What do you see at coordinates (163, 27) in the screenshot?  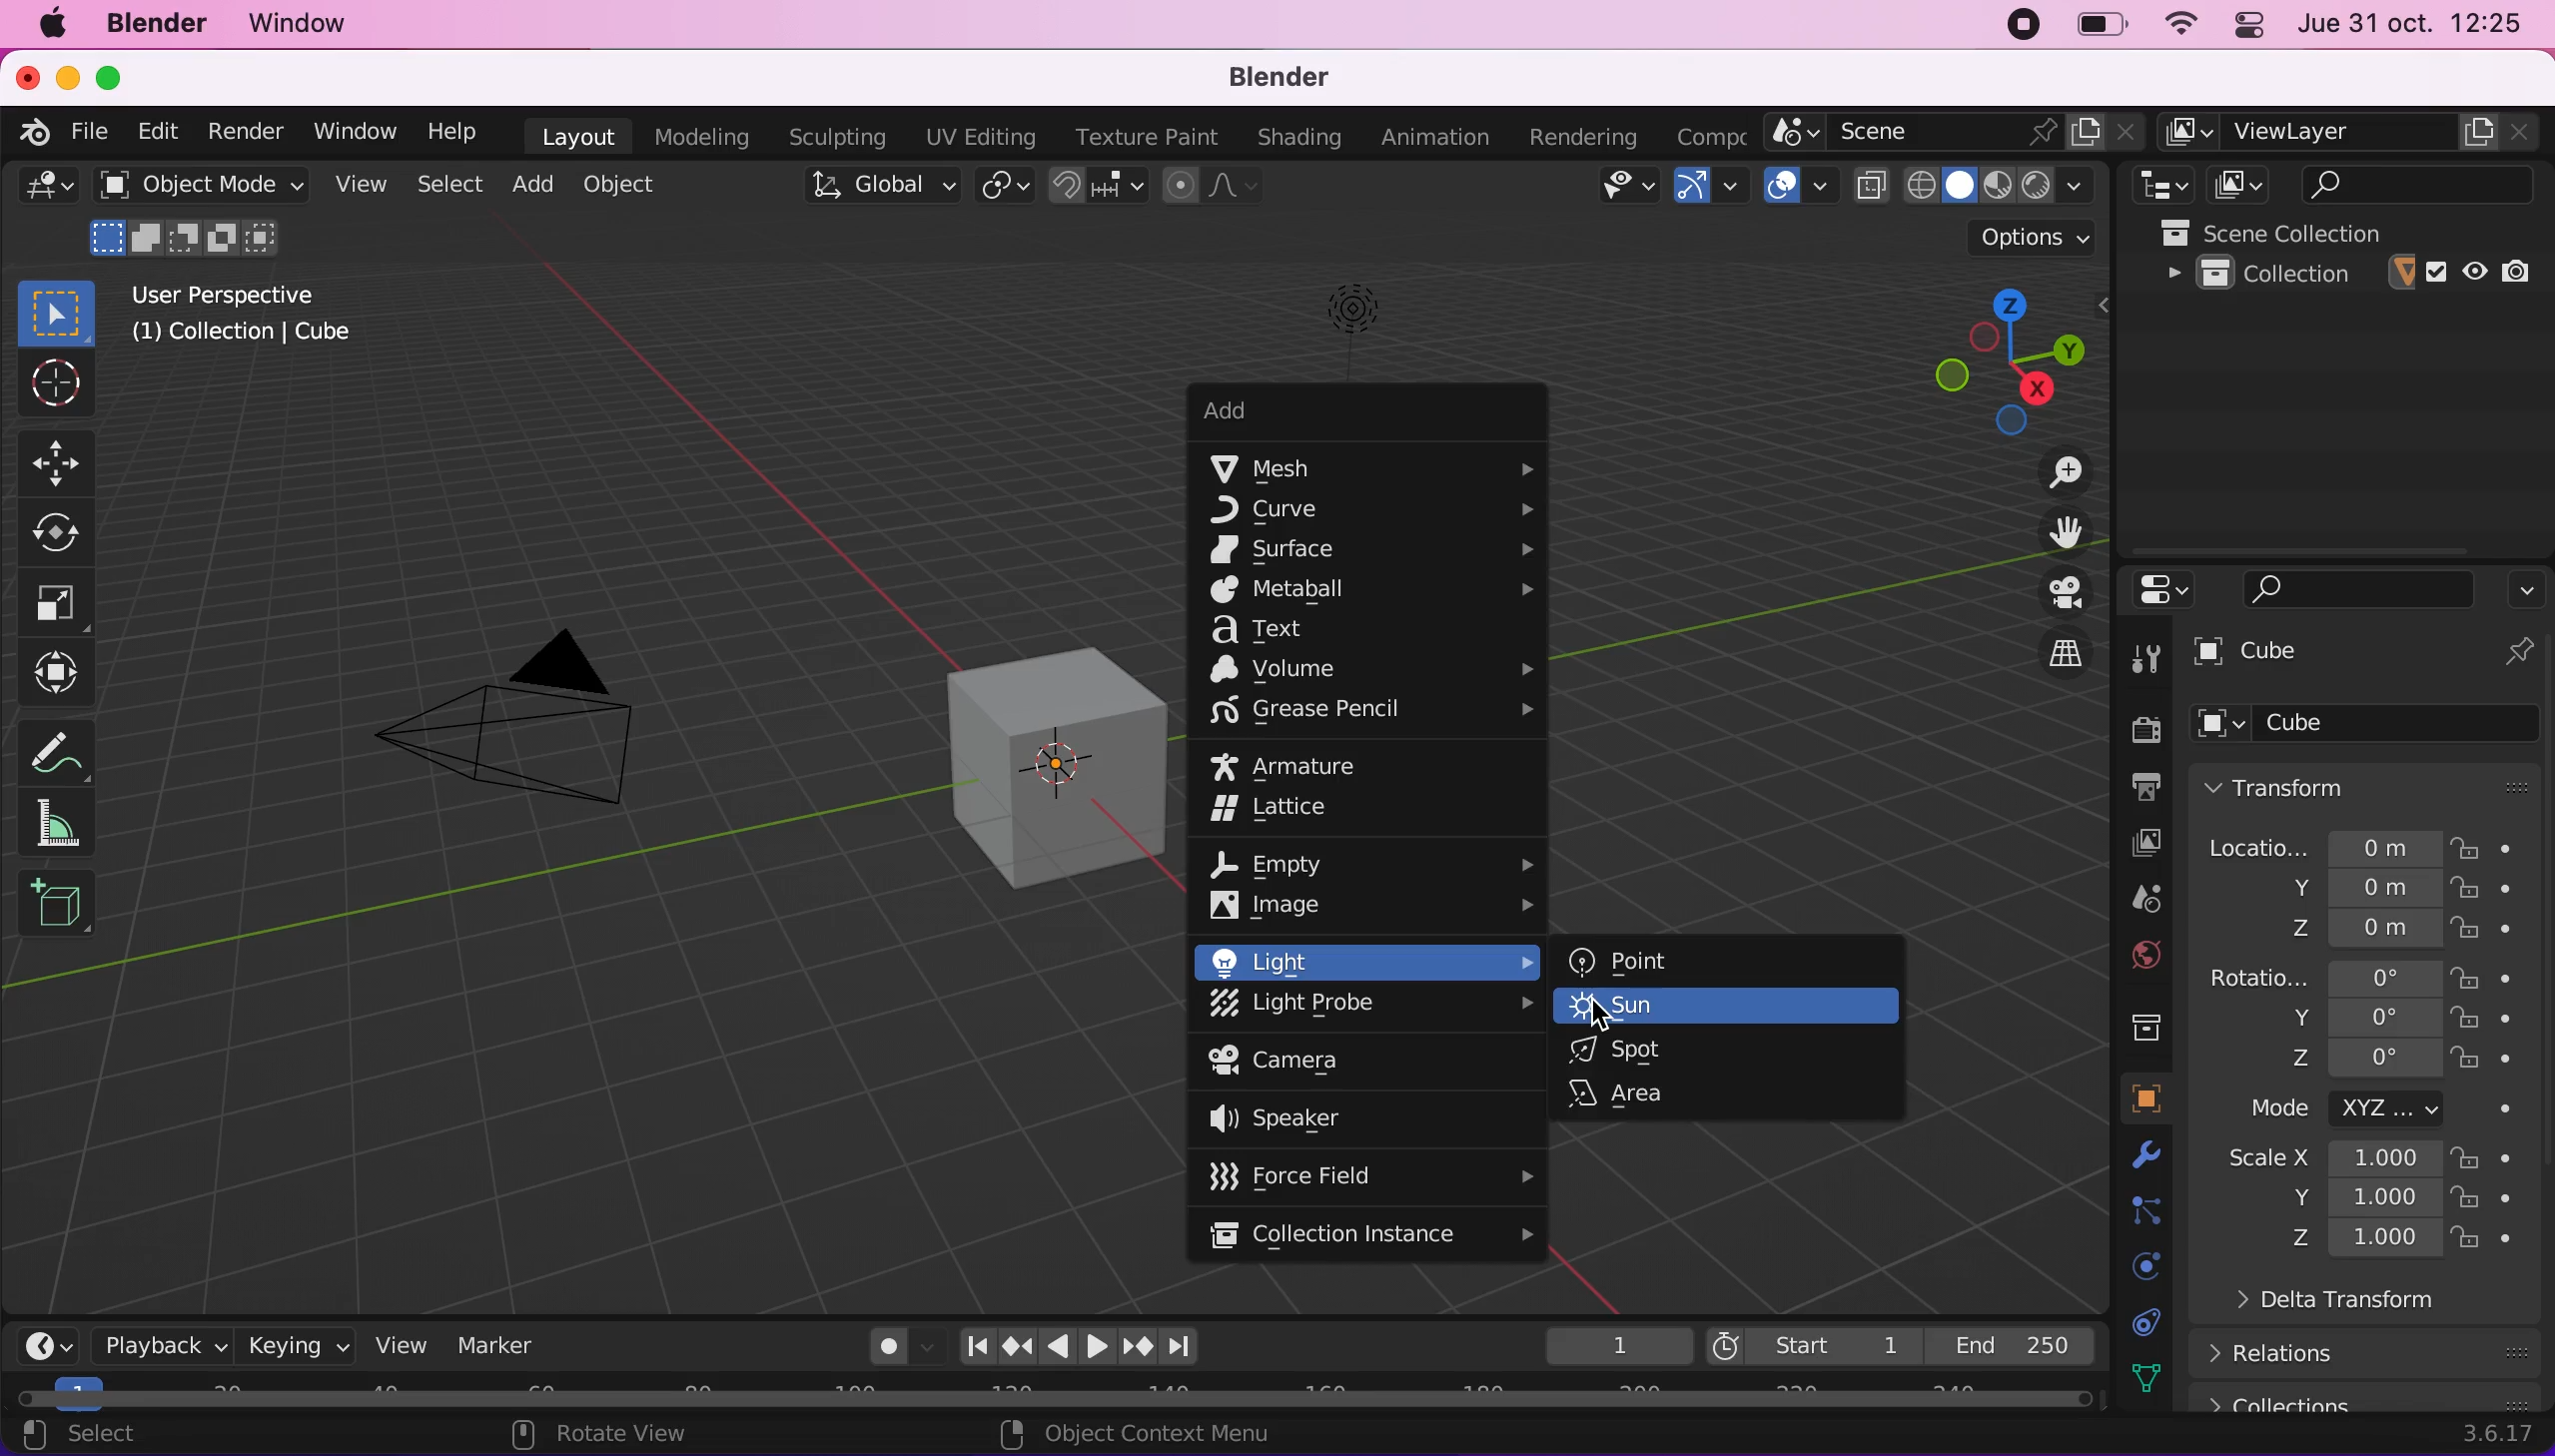 I see `blender` at bounding box center [163, 27].